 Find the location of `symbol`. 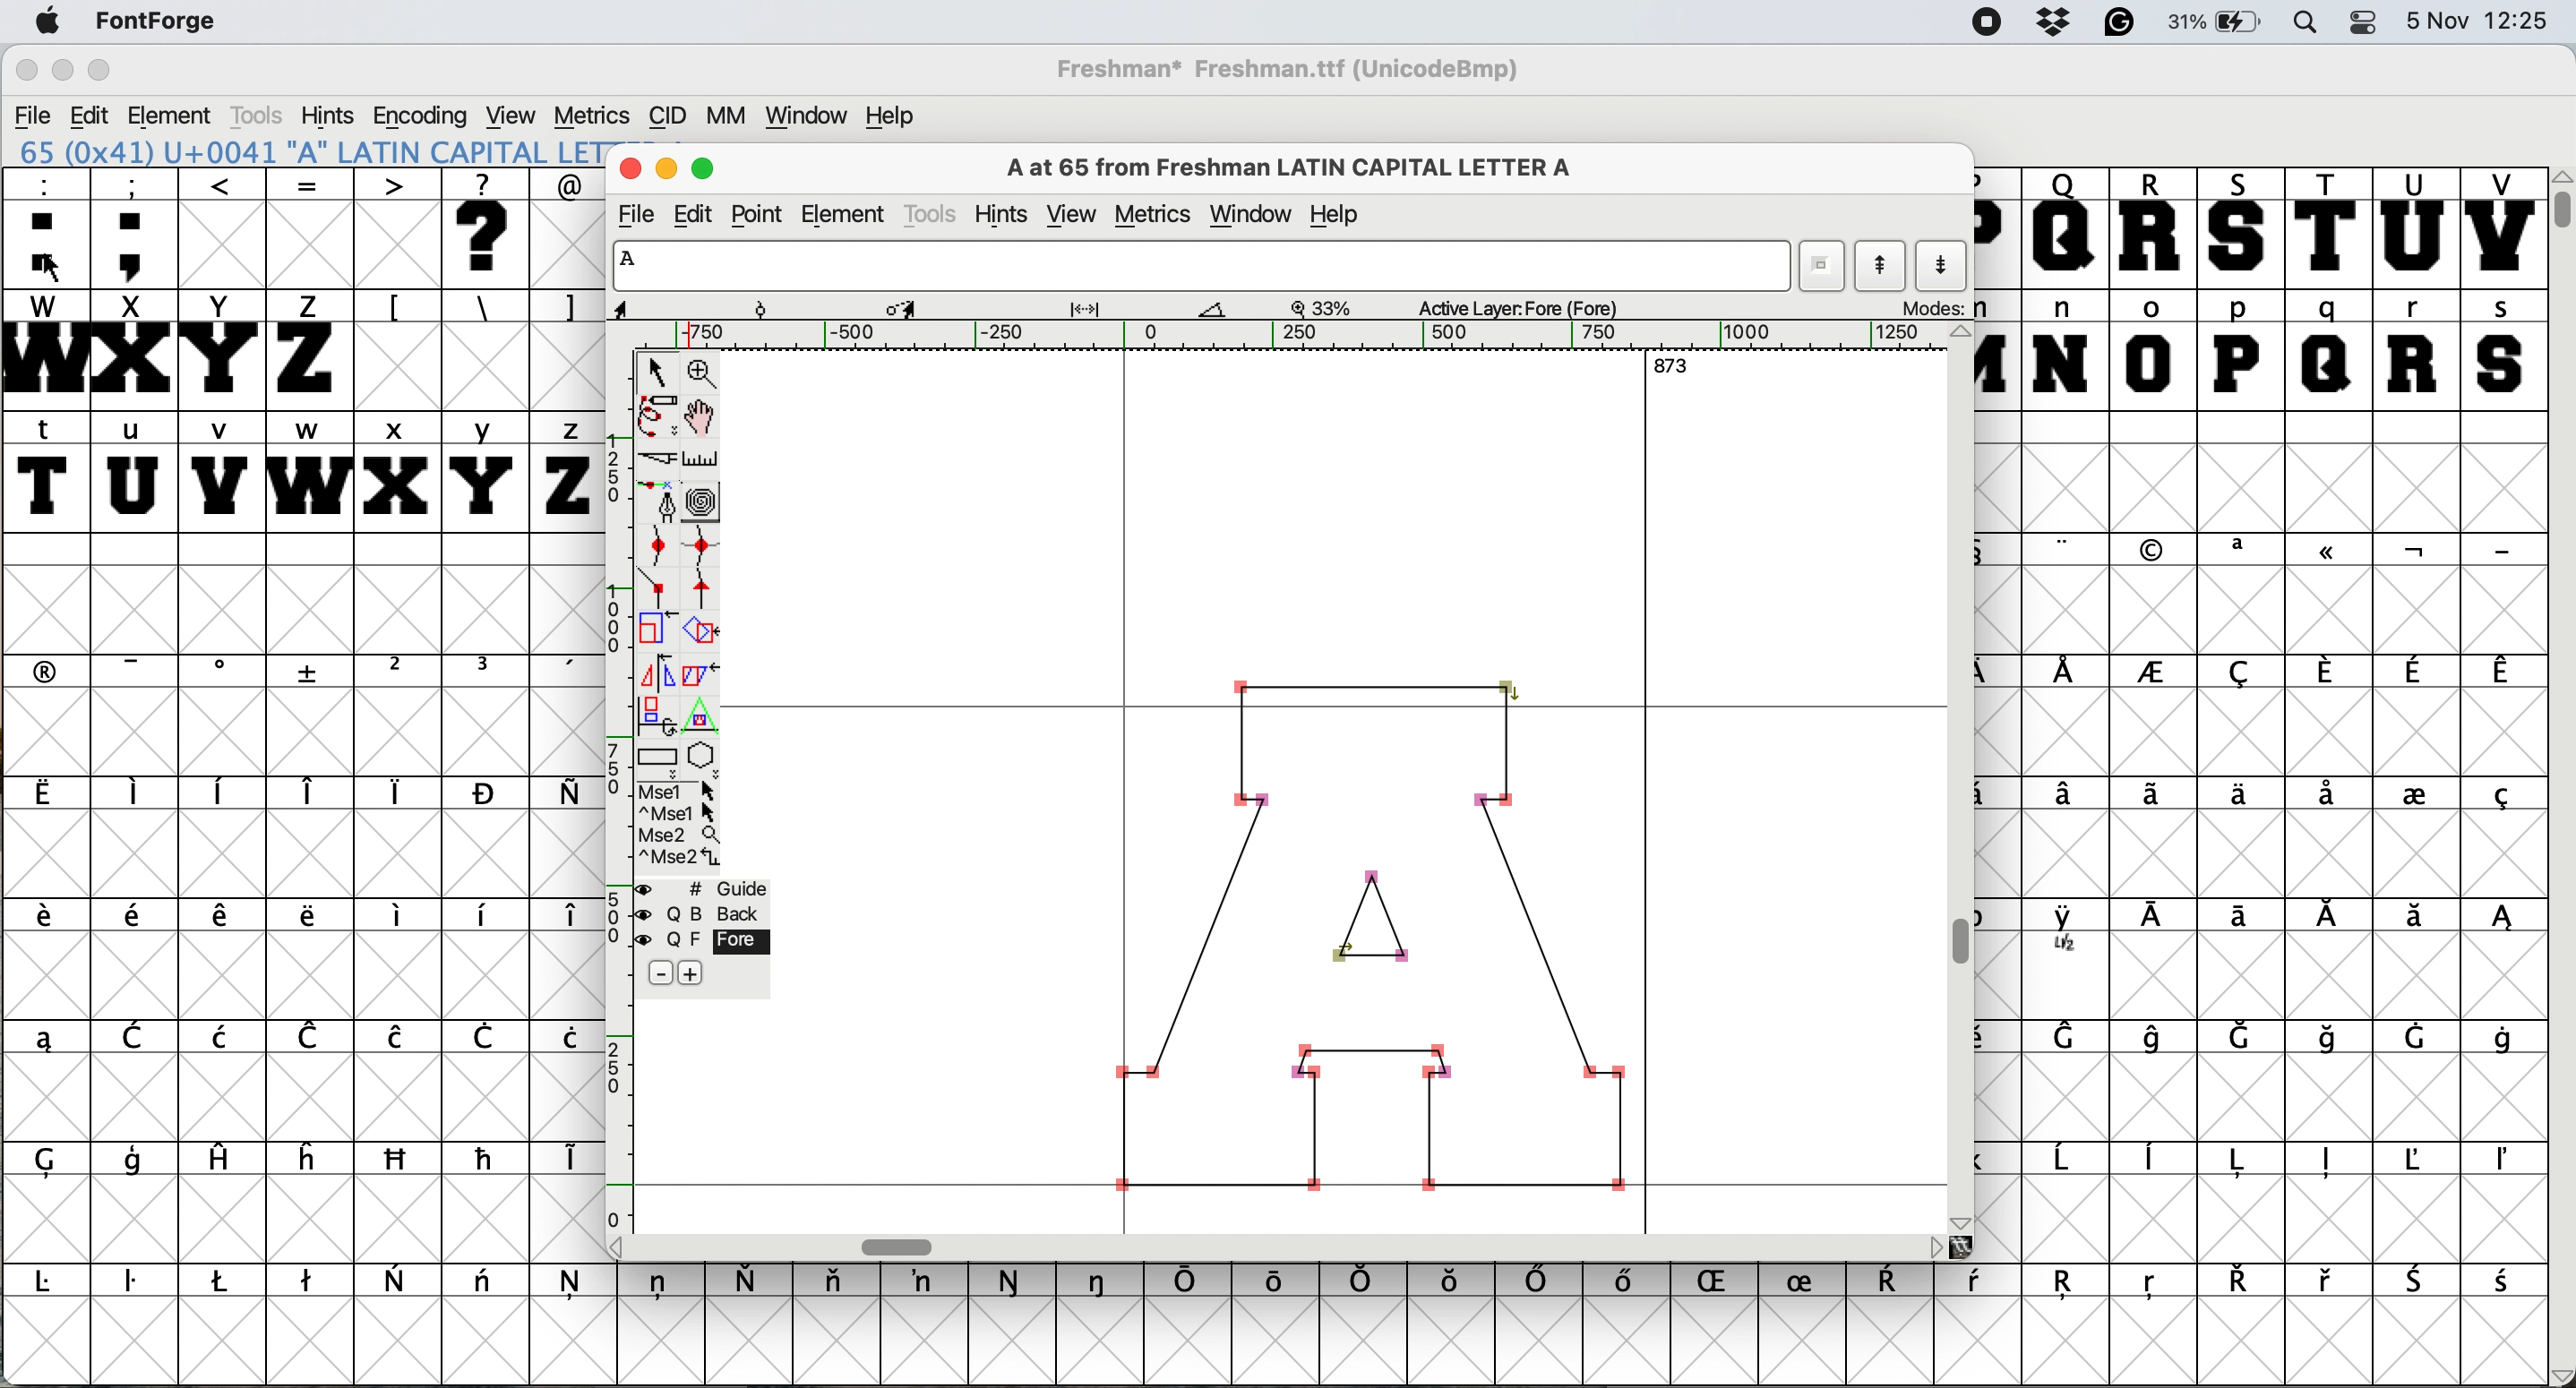

symbol is located at coordinates (1722, 1283).